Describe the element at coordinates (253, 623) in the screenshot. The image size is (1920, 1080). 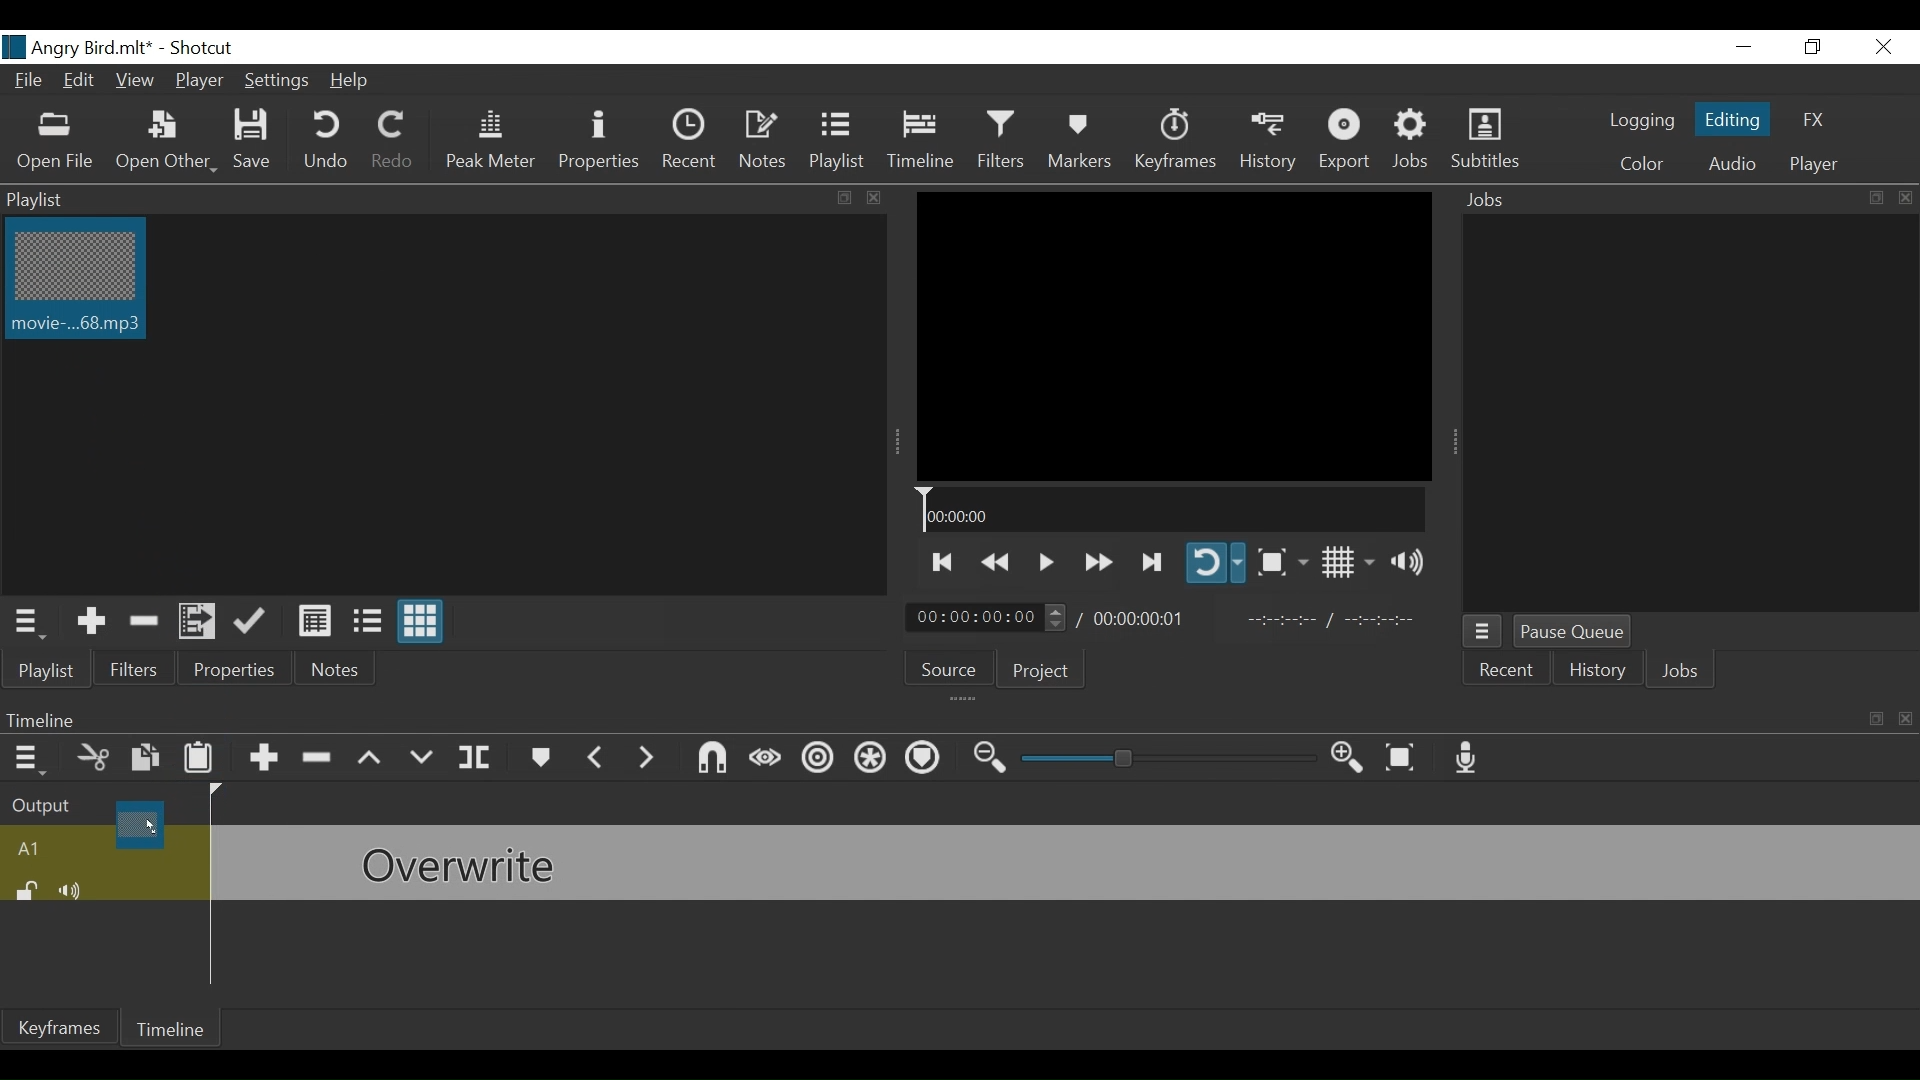
I see `Update` at that location.